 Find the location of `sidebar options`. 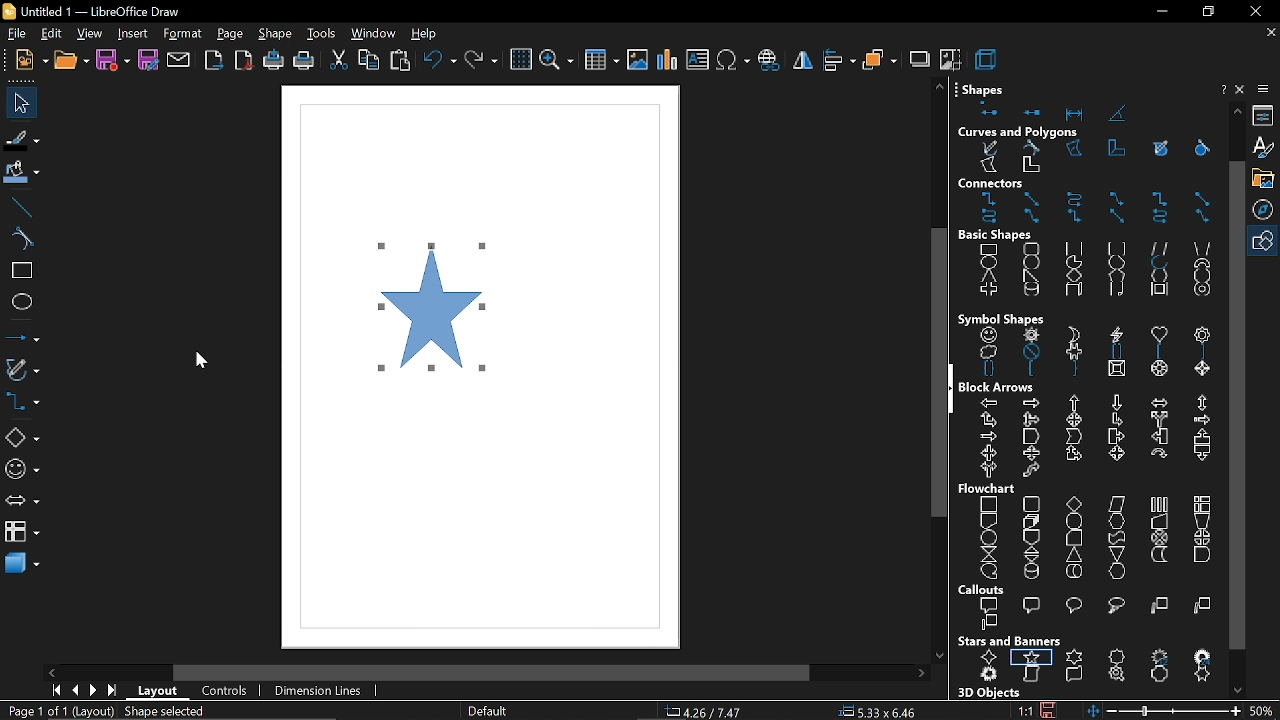

sidebar options is located at coordinates (1266, 89).